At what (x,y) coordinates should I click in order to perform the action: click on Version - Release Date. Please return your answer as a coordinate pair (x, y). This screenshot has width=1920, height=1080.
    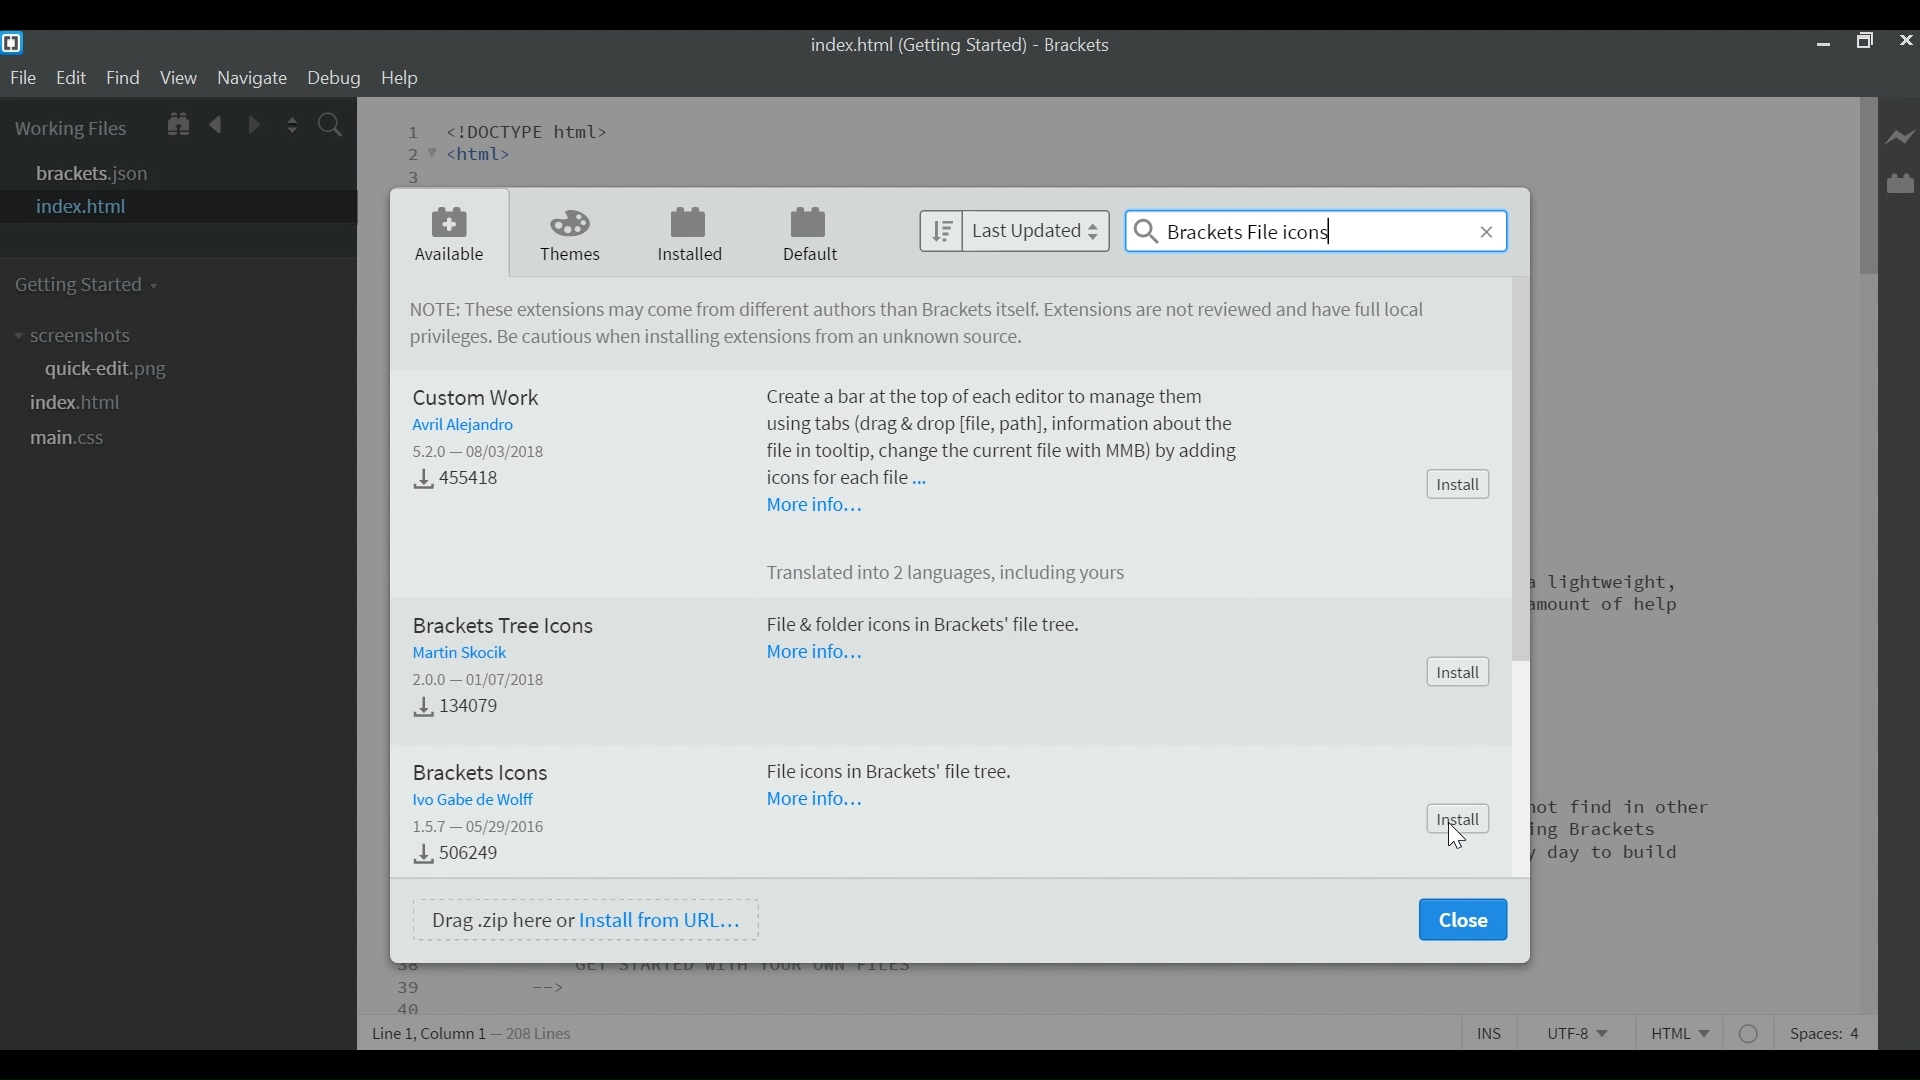
    Looking at the image, I should click on (483, 828).